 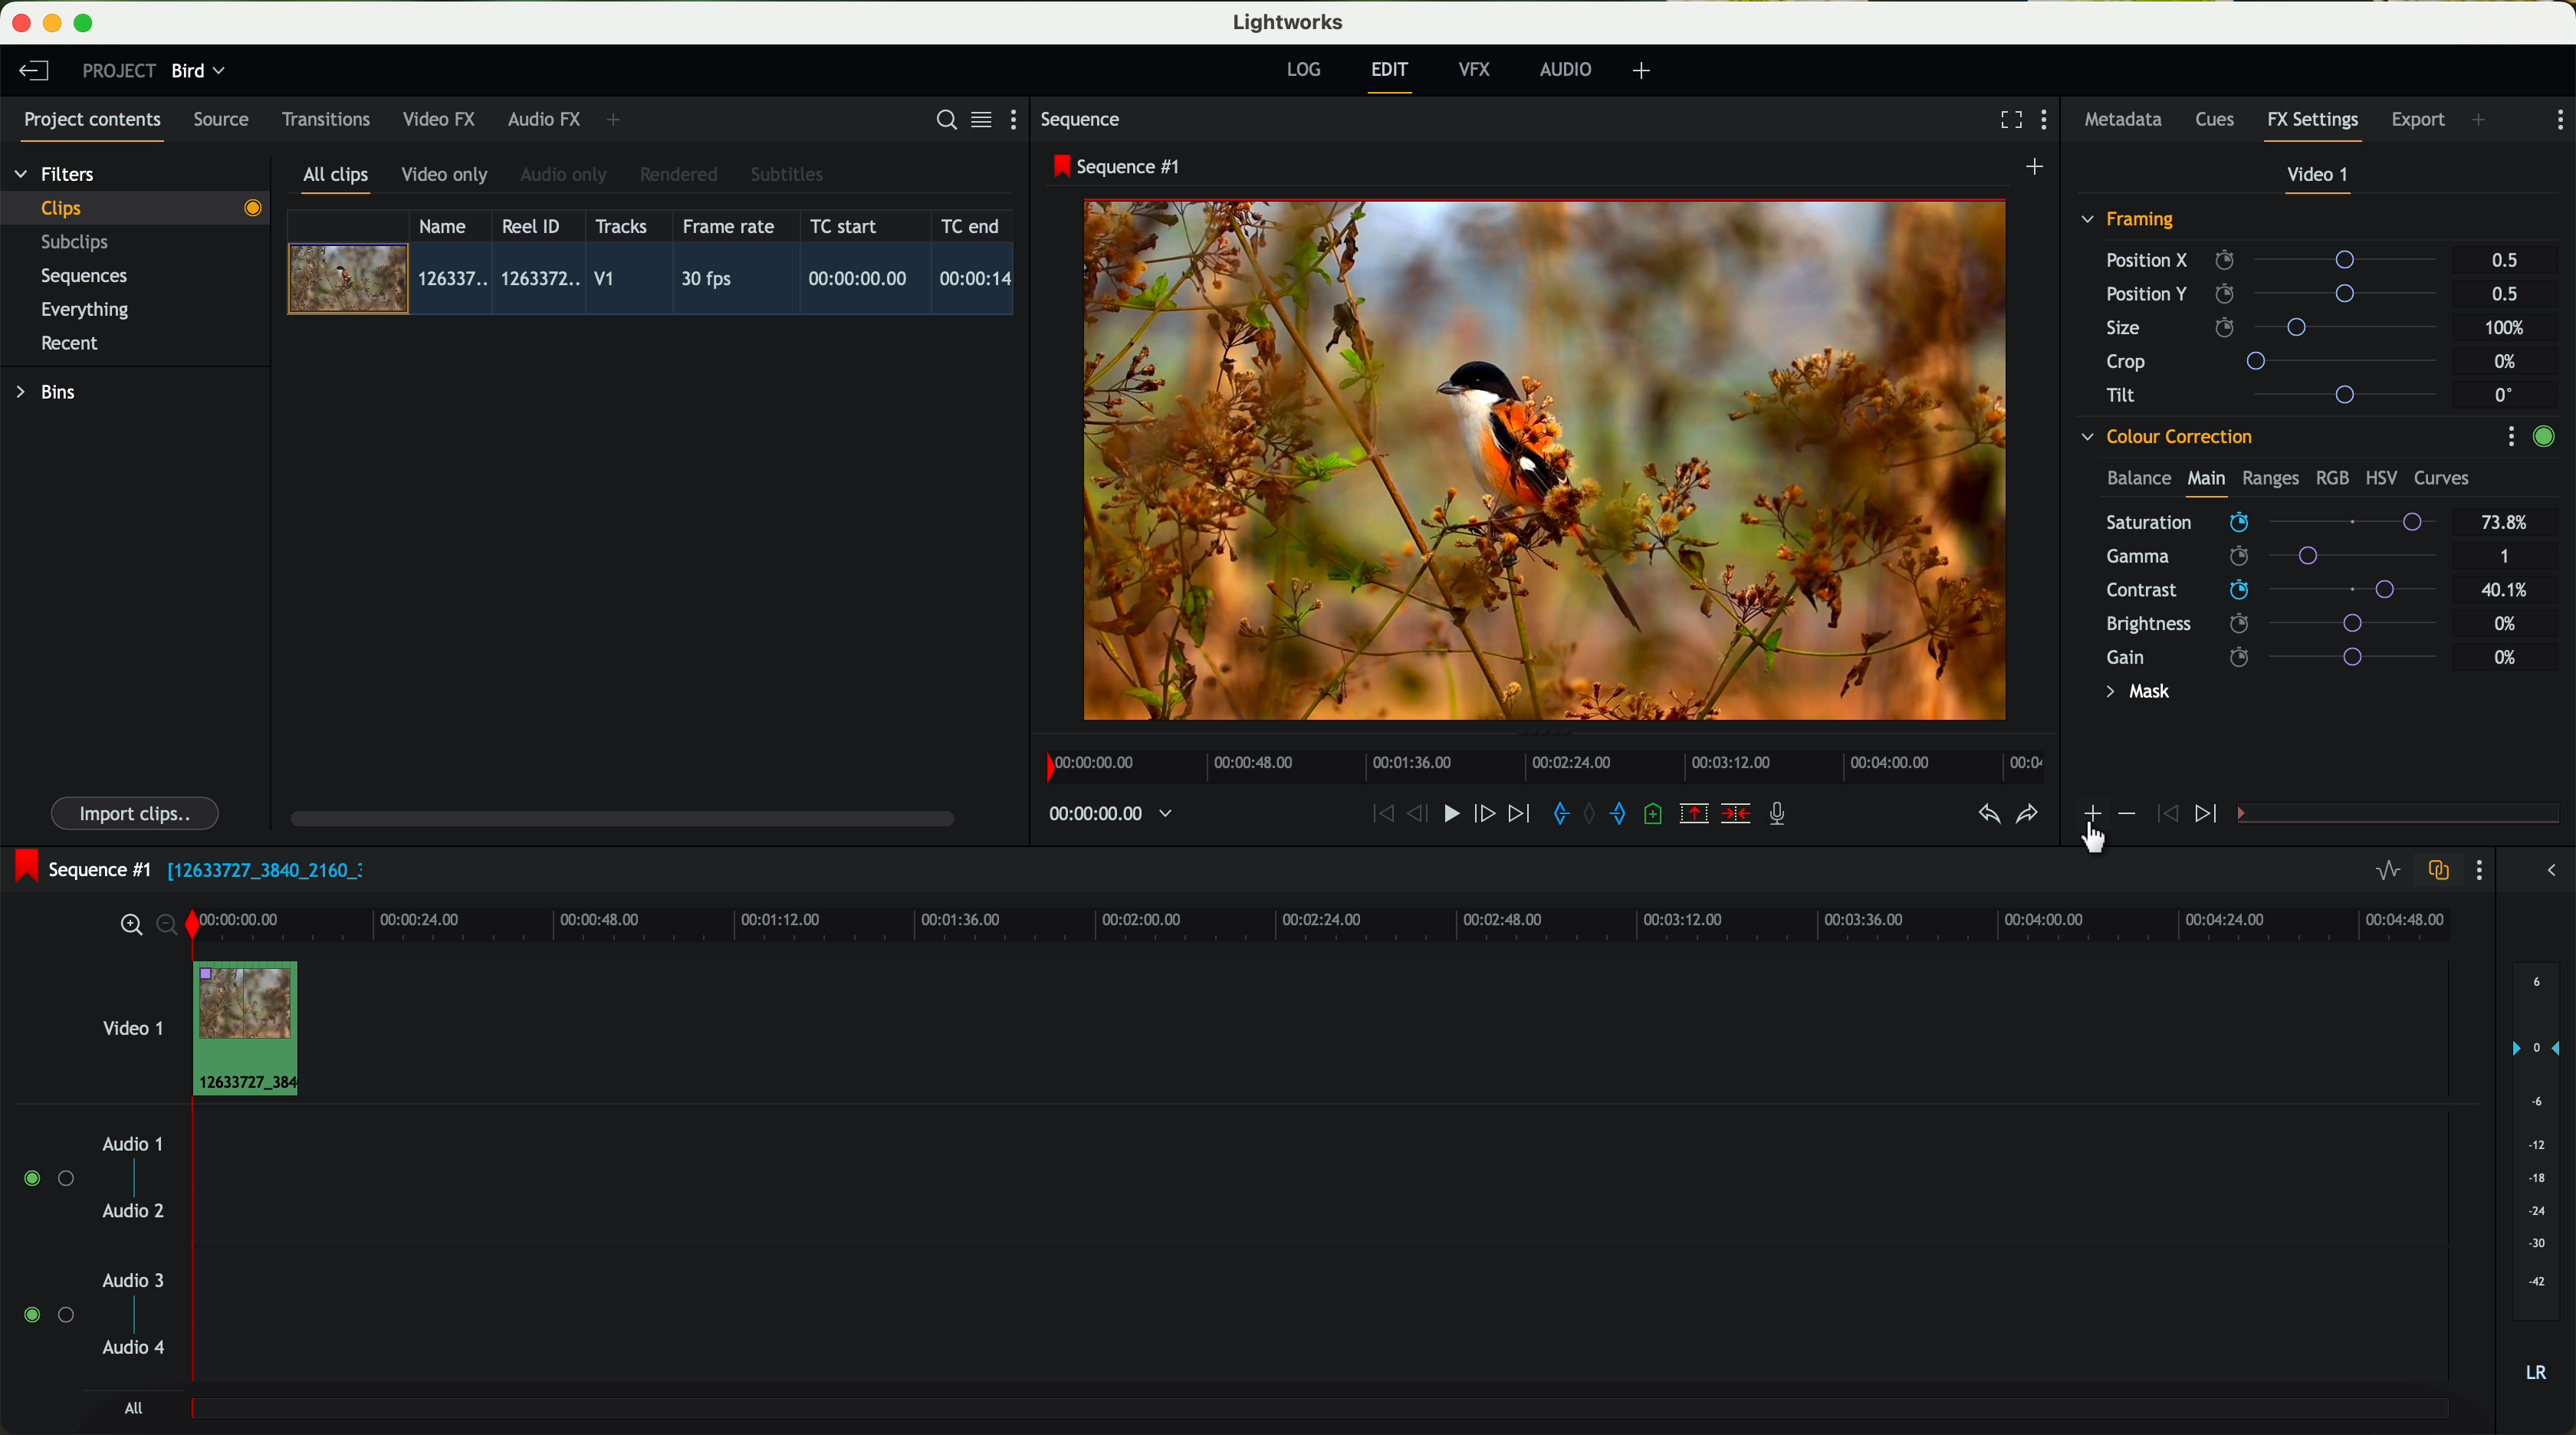 I want to click on subtitles, so click(x=784, y=175).